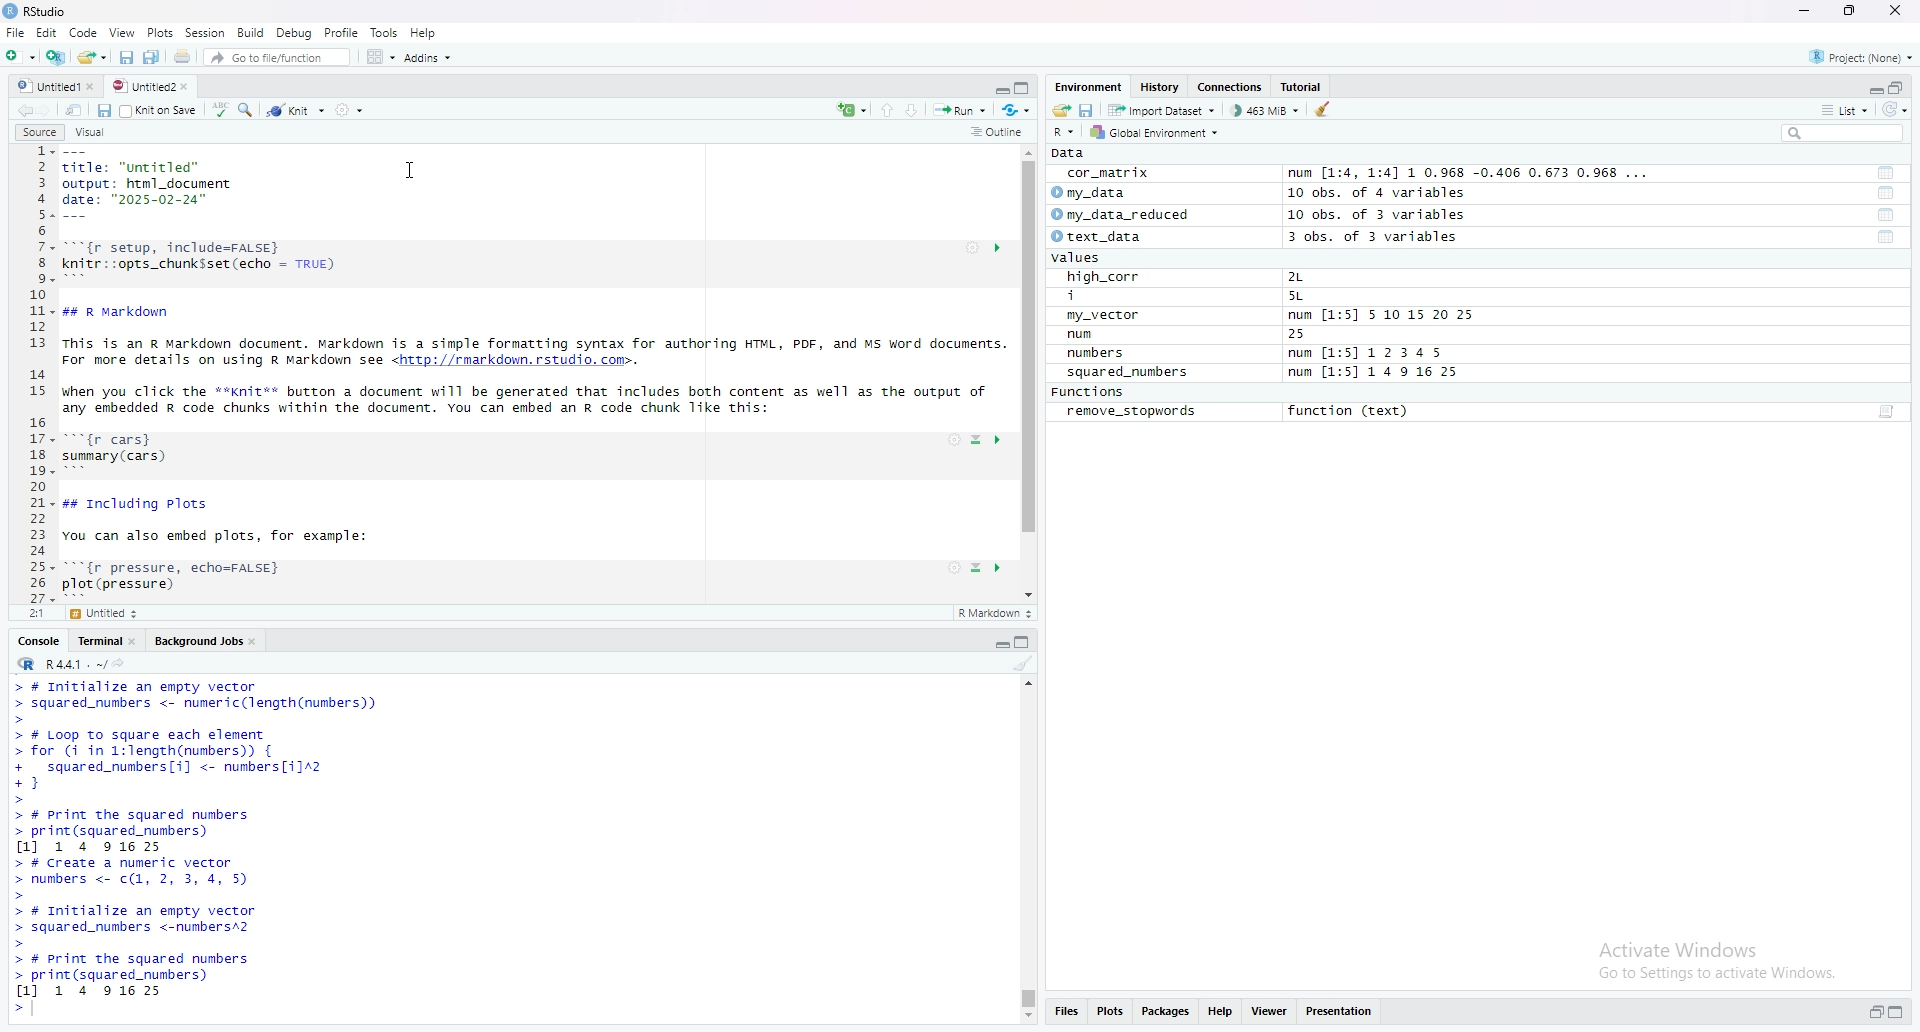  I want to click on Settings, so click(348, 110).